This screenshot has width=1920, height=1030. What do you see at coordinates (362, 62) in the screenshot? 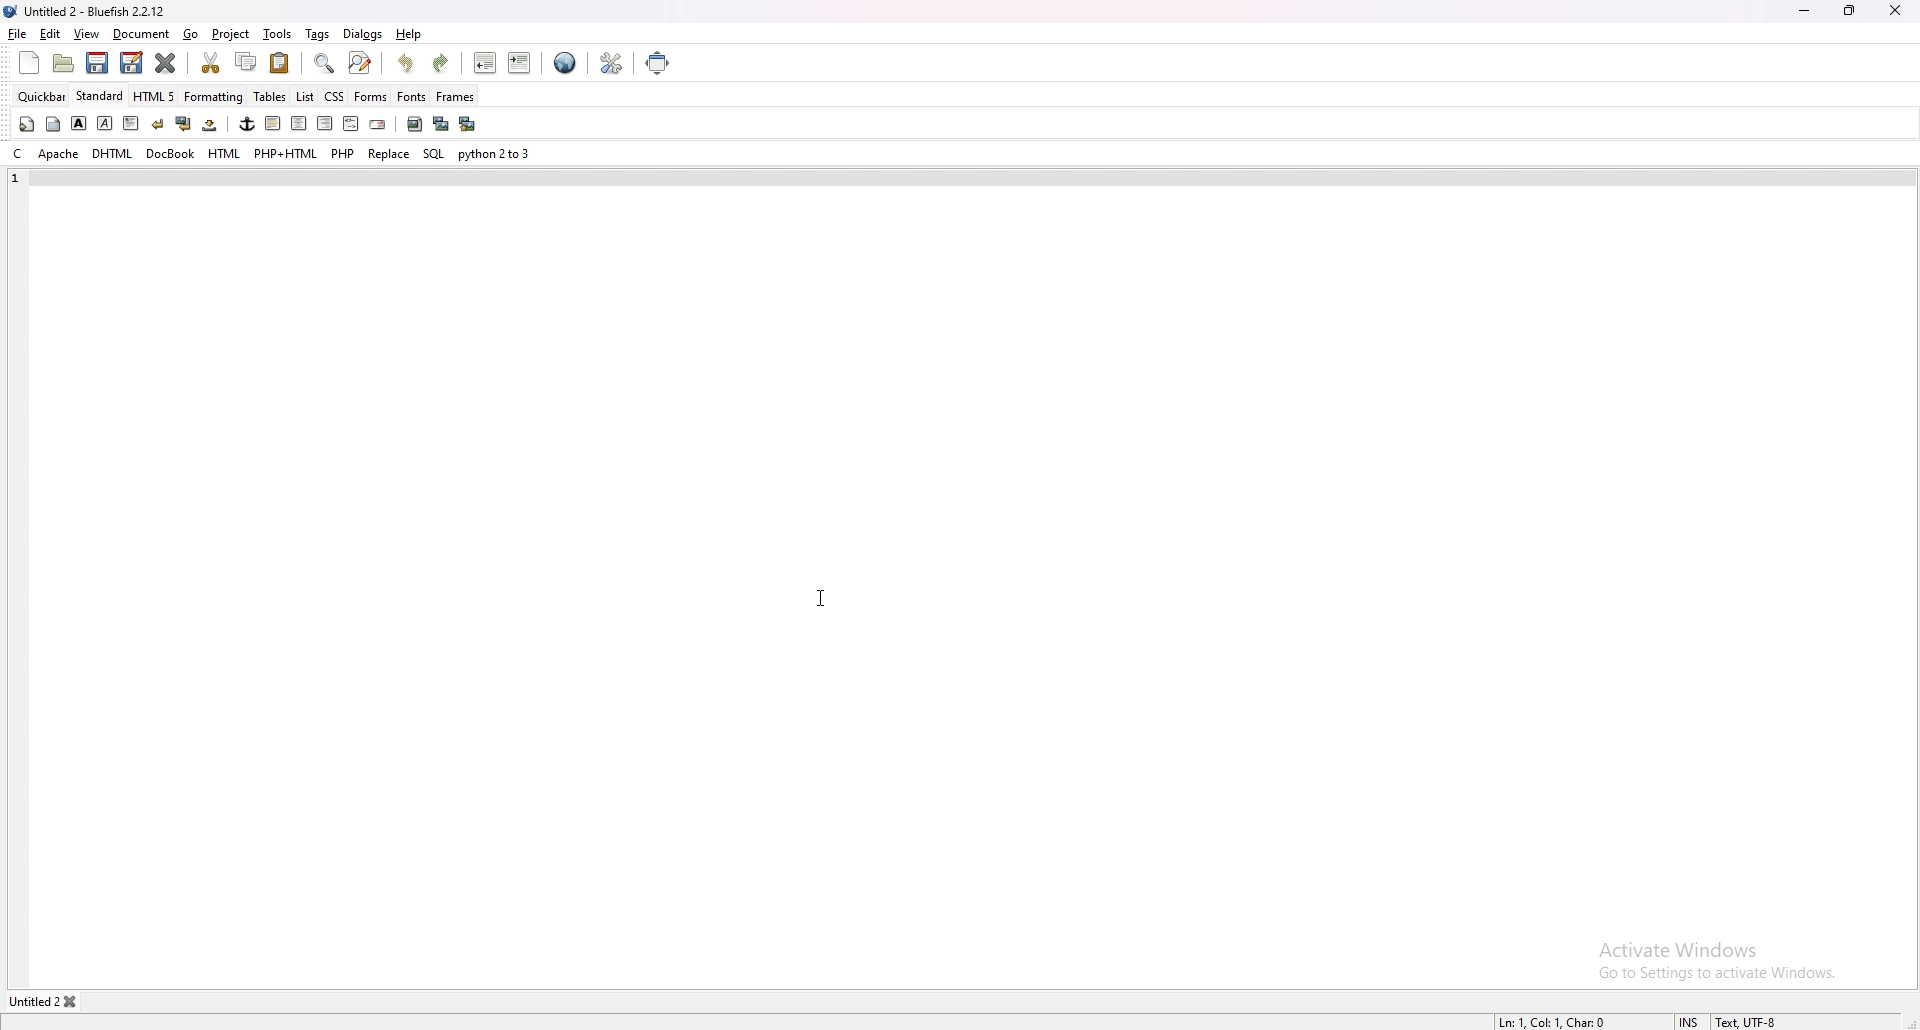
I see `advanced find and replace` at bounding box center [362, 62].